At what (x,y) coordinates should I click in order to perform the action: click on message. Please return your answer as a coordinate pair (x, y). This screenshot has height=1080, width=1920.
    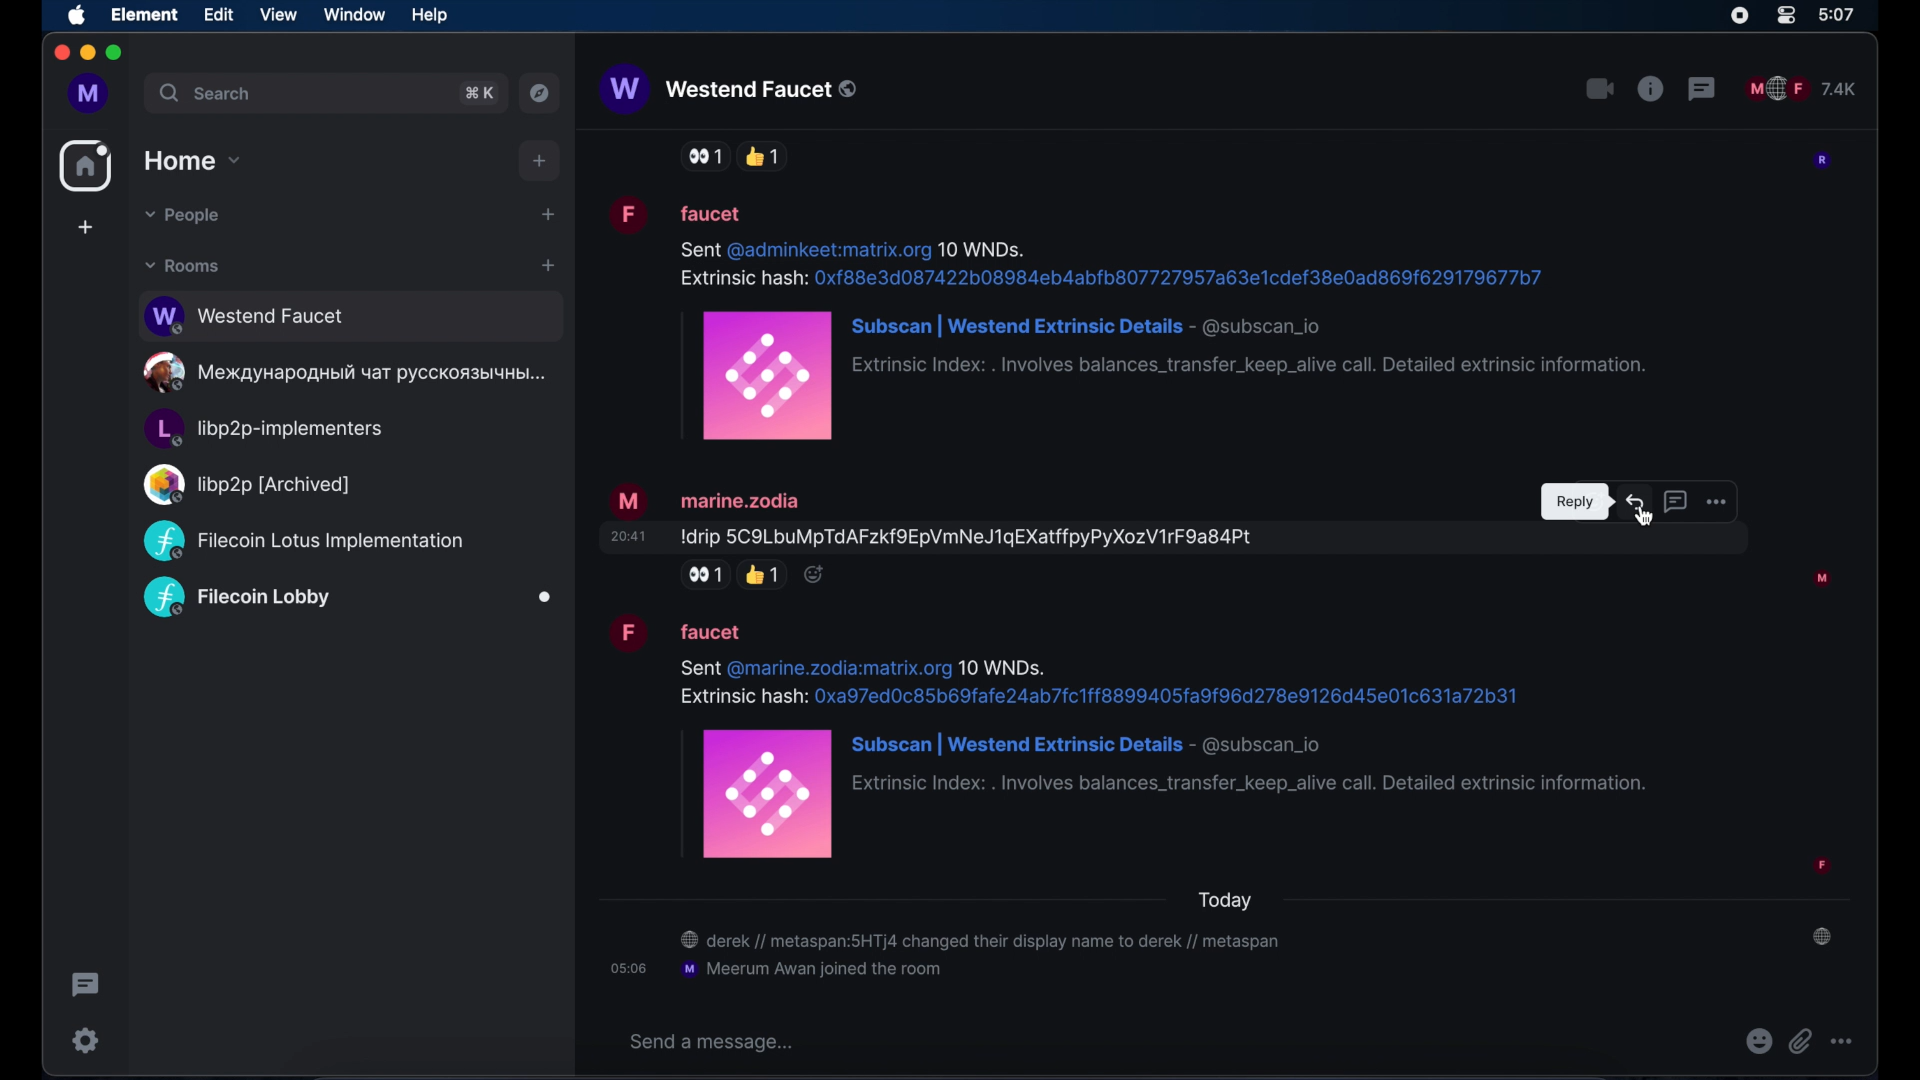
    Looking at the image, I should click on (1127, 317).